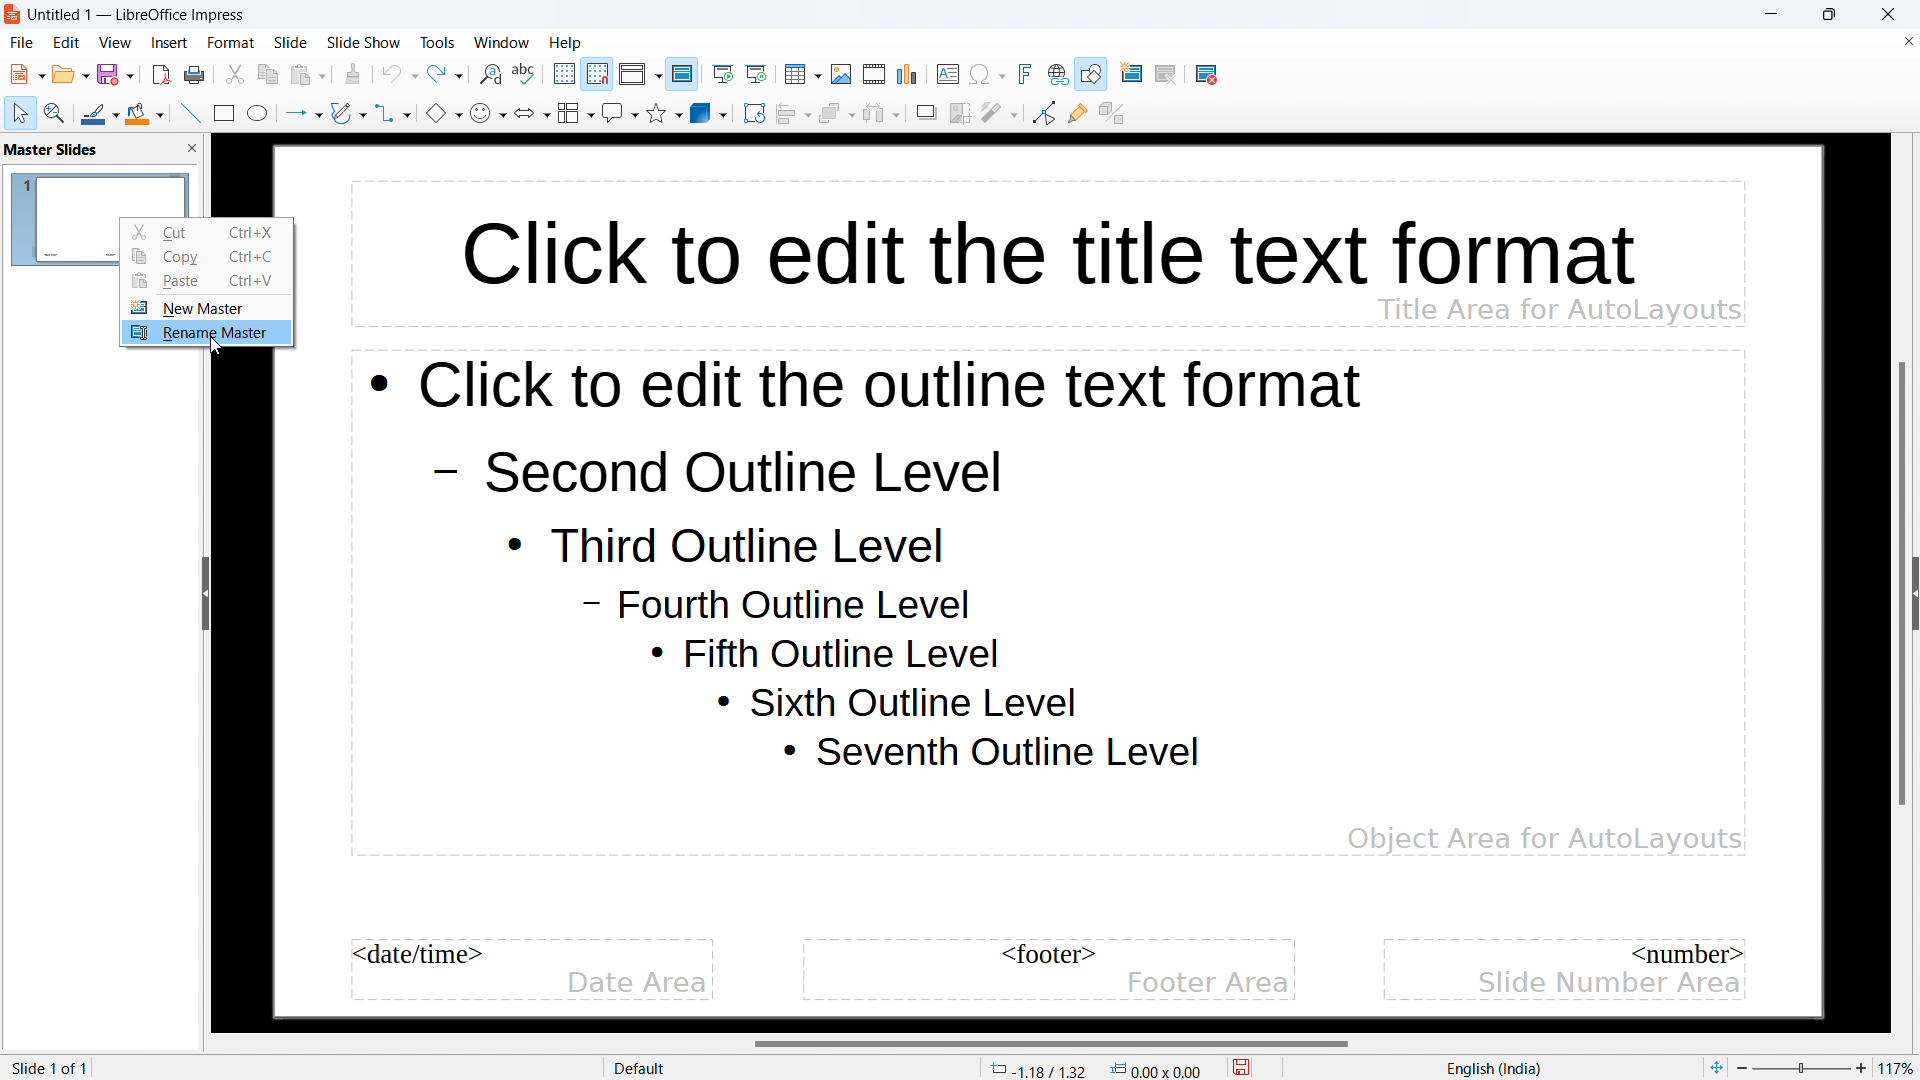 The width and height of the screenshot is (1920, 1080). What do you see at coordinates (117, 74) in the screenshot?
I see `save` at bounding box center [117, 74].